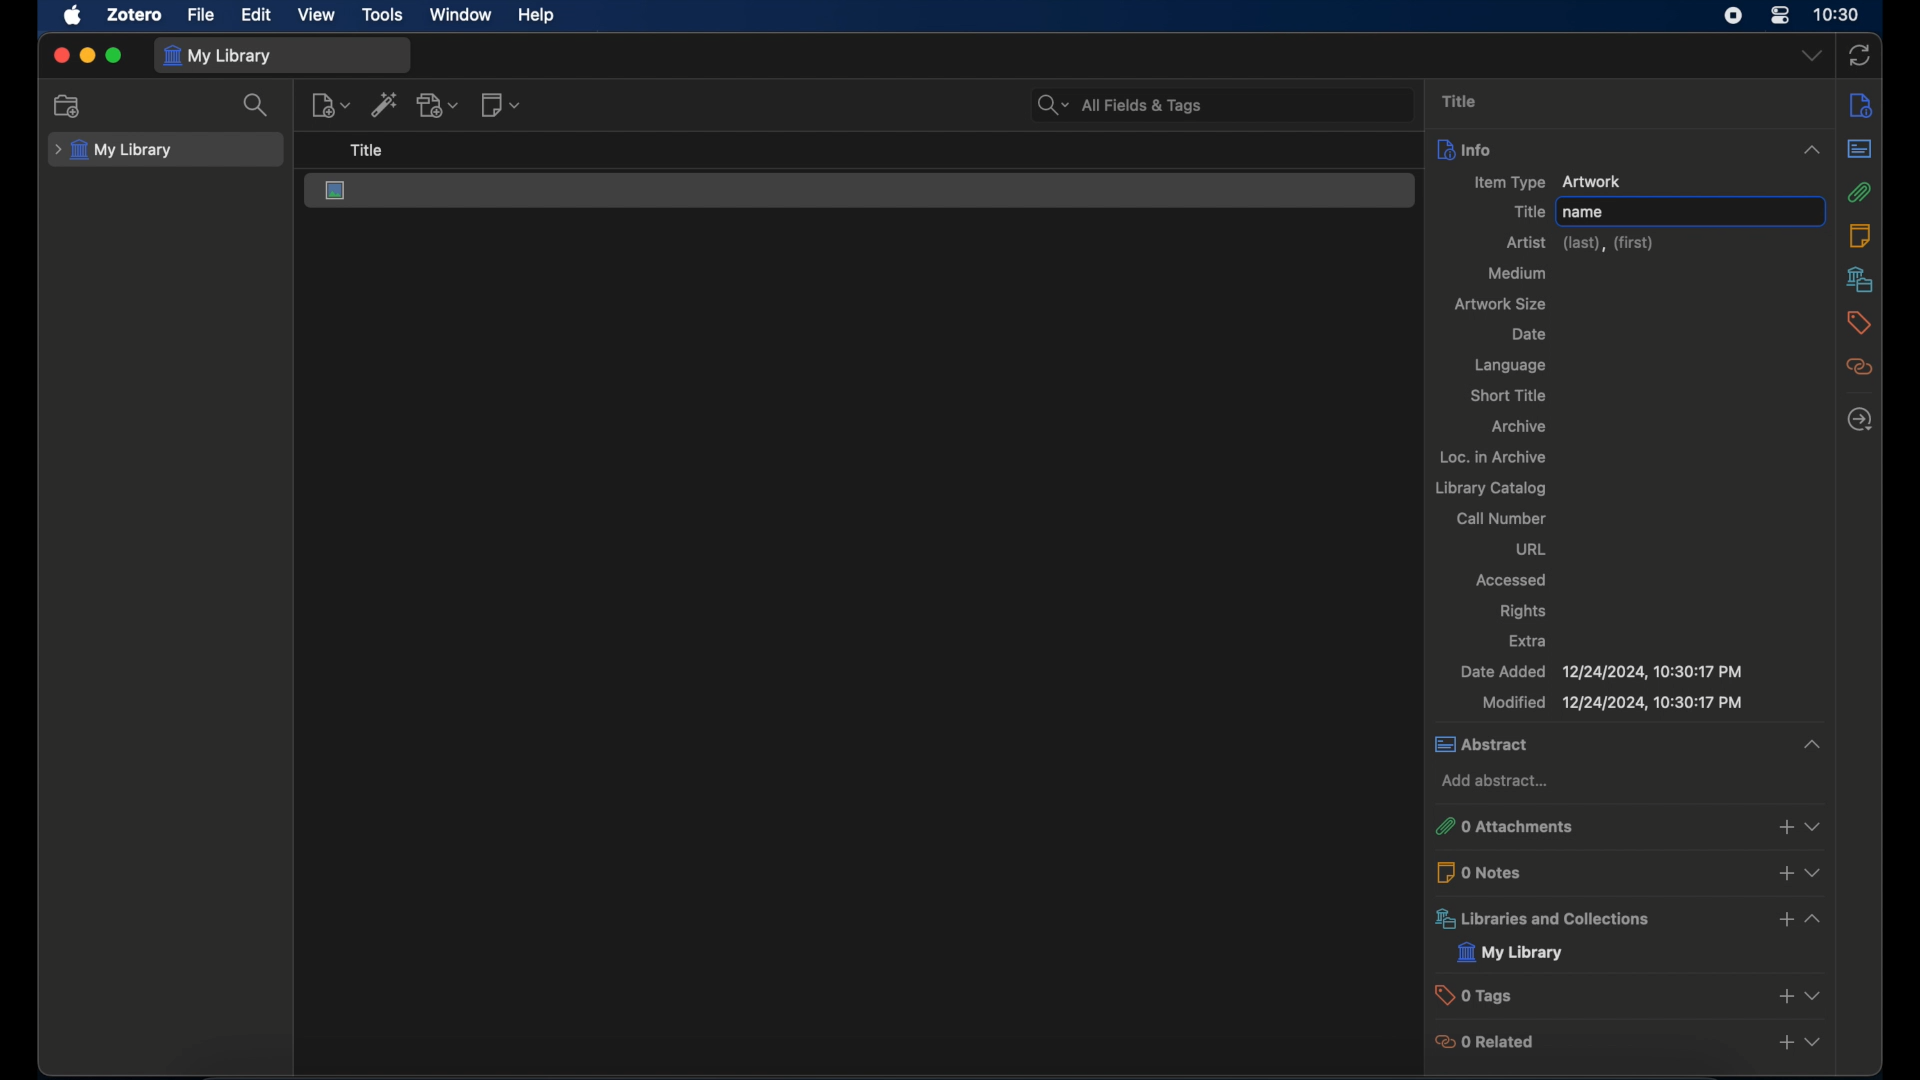  I want to click on file, so click(200, 15).